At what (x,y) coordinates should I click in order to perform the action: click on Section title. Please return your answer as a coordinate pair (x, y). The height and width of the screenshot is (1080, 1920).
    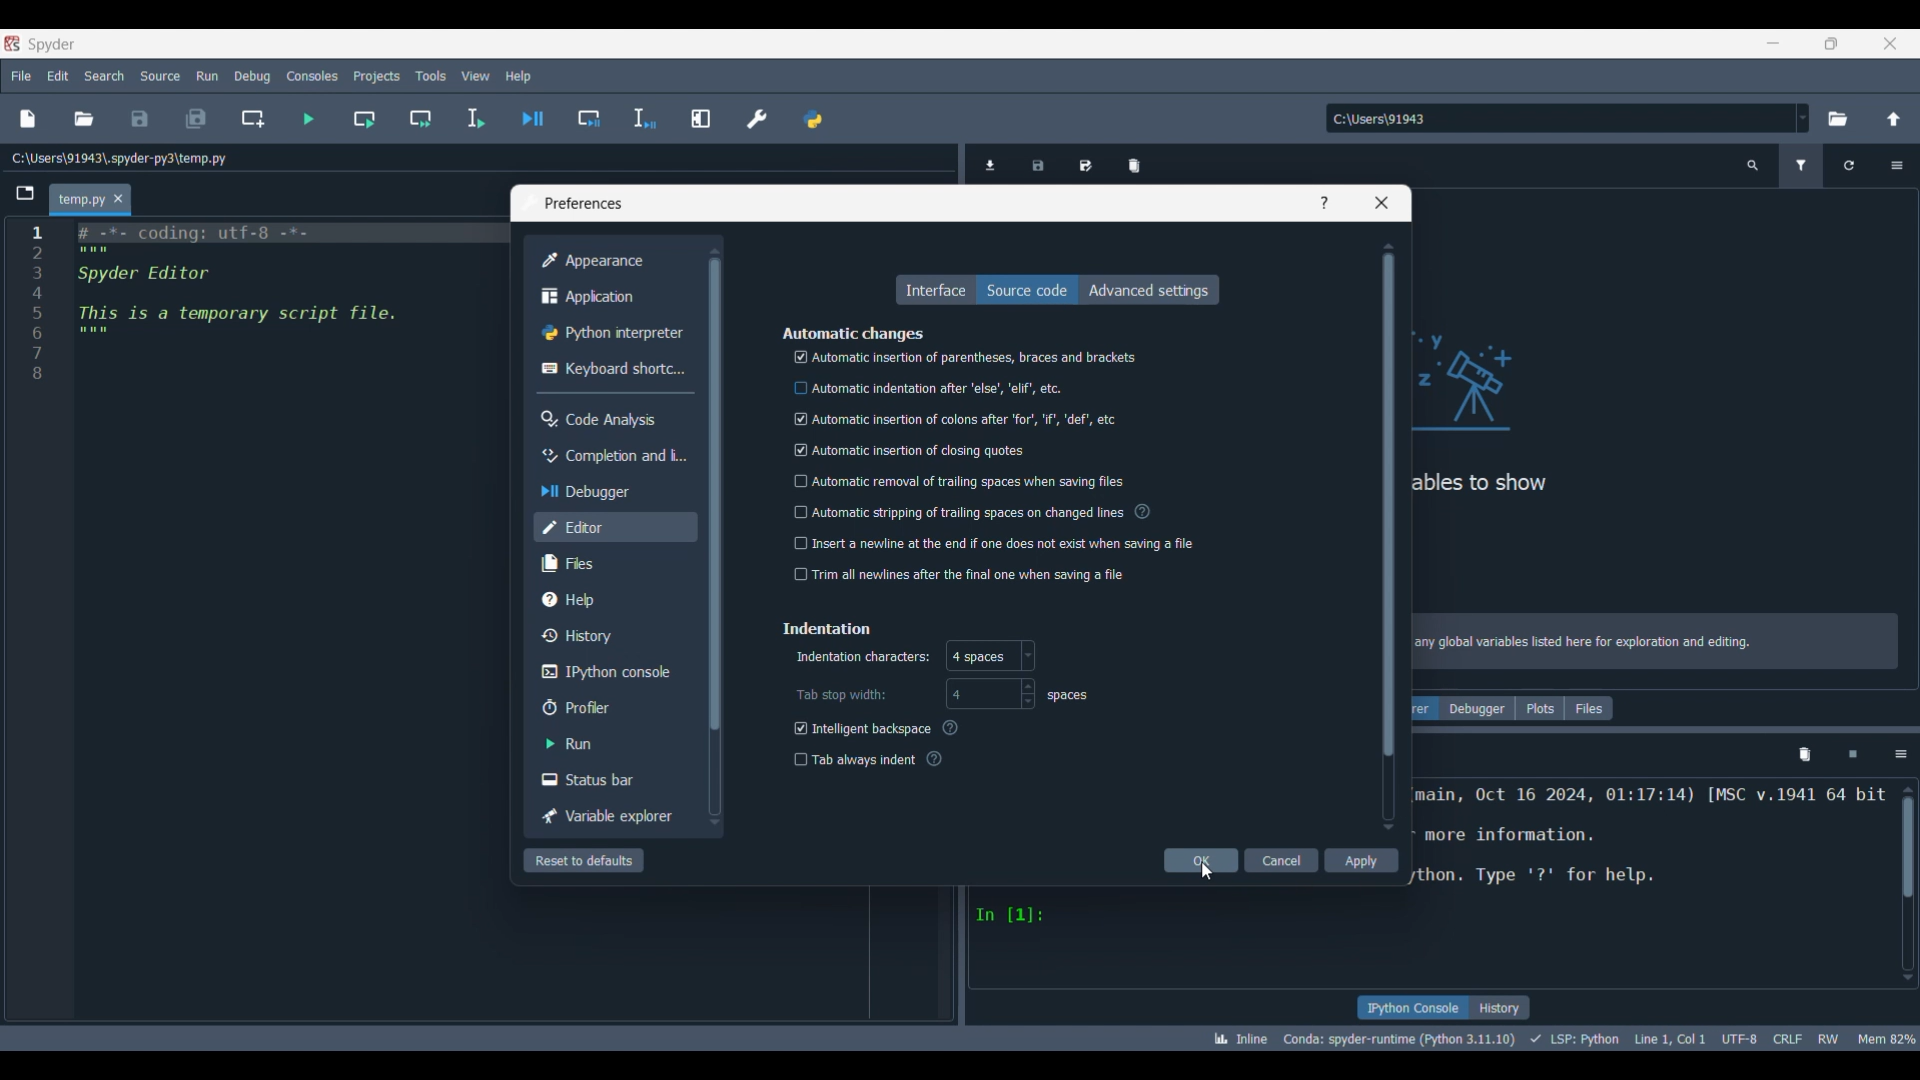
    Looking at the image, I should click on (826, 628).